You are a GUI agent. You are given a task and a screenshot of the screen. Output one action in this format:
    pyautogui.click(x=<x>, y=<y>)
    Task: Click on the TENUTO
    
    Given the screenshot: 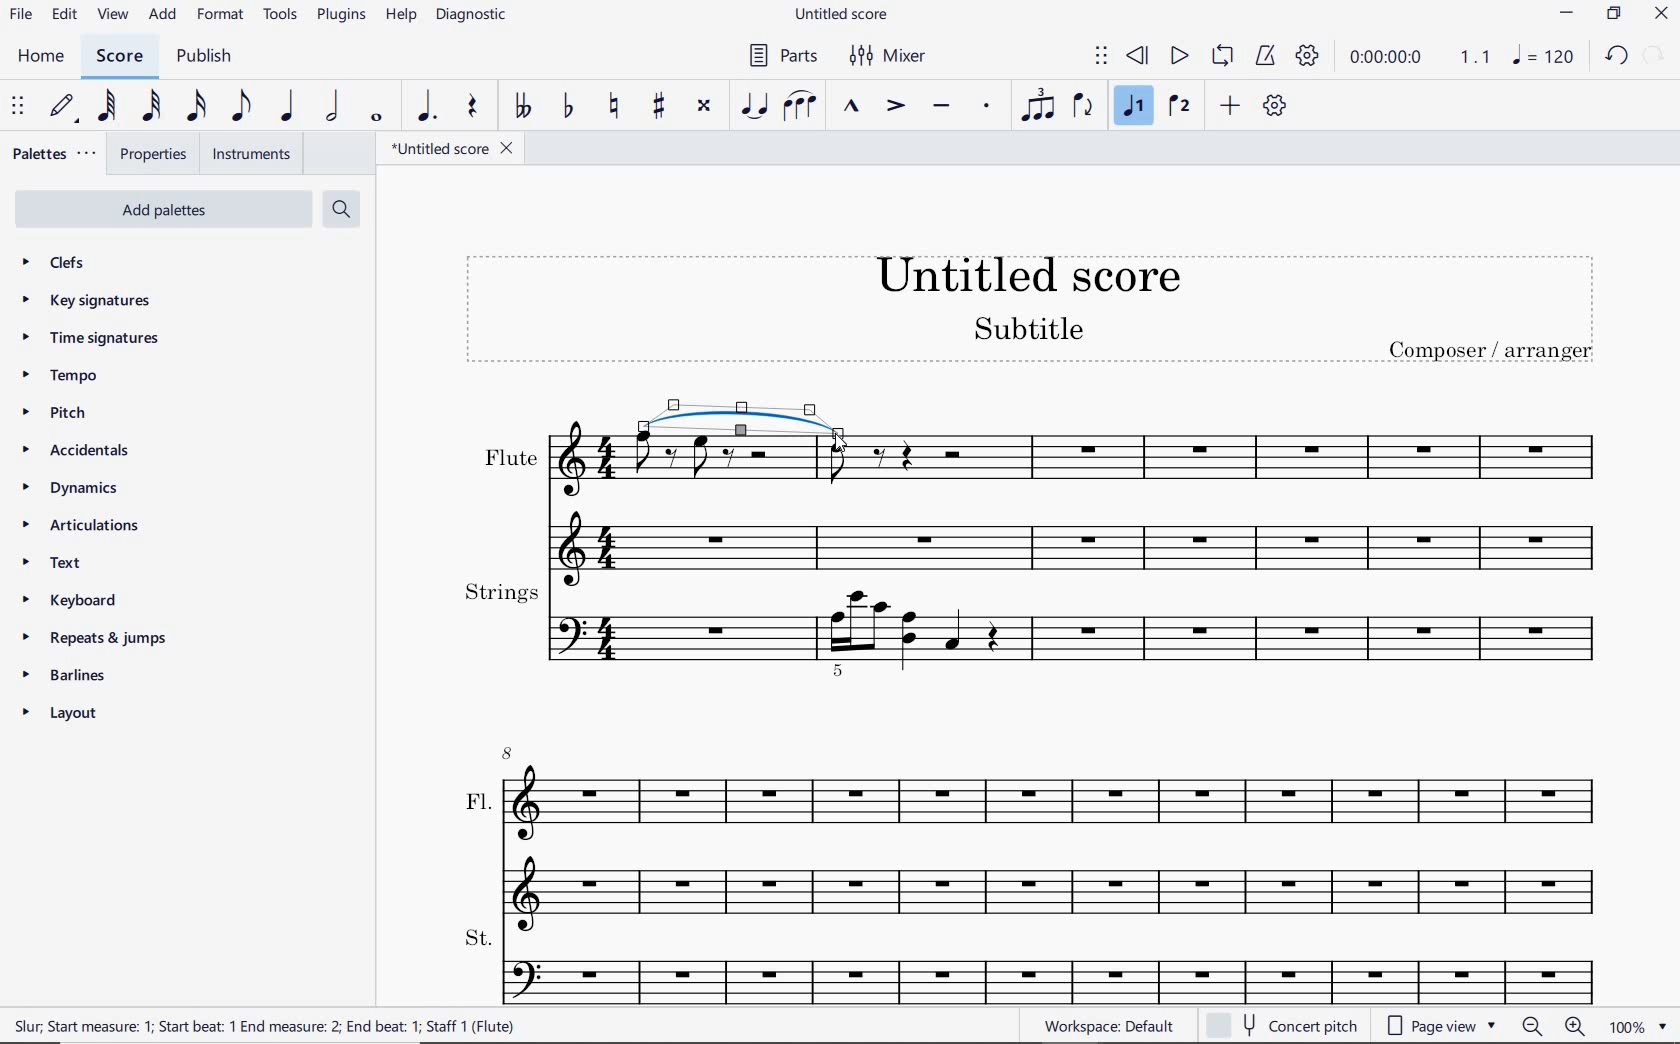 What is the action you would take?
    pyautogui.click(x=940, y=107)
    